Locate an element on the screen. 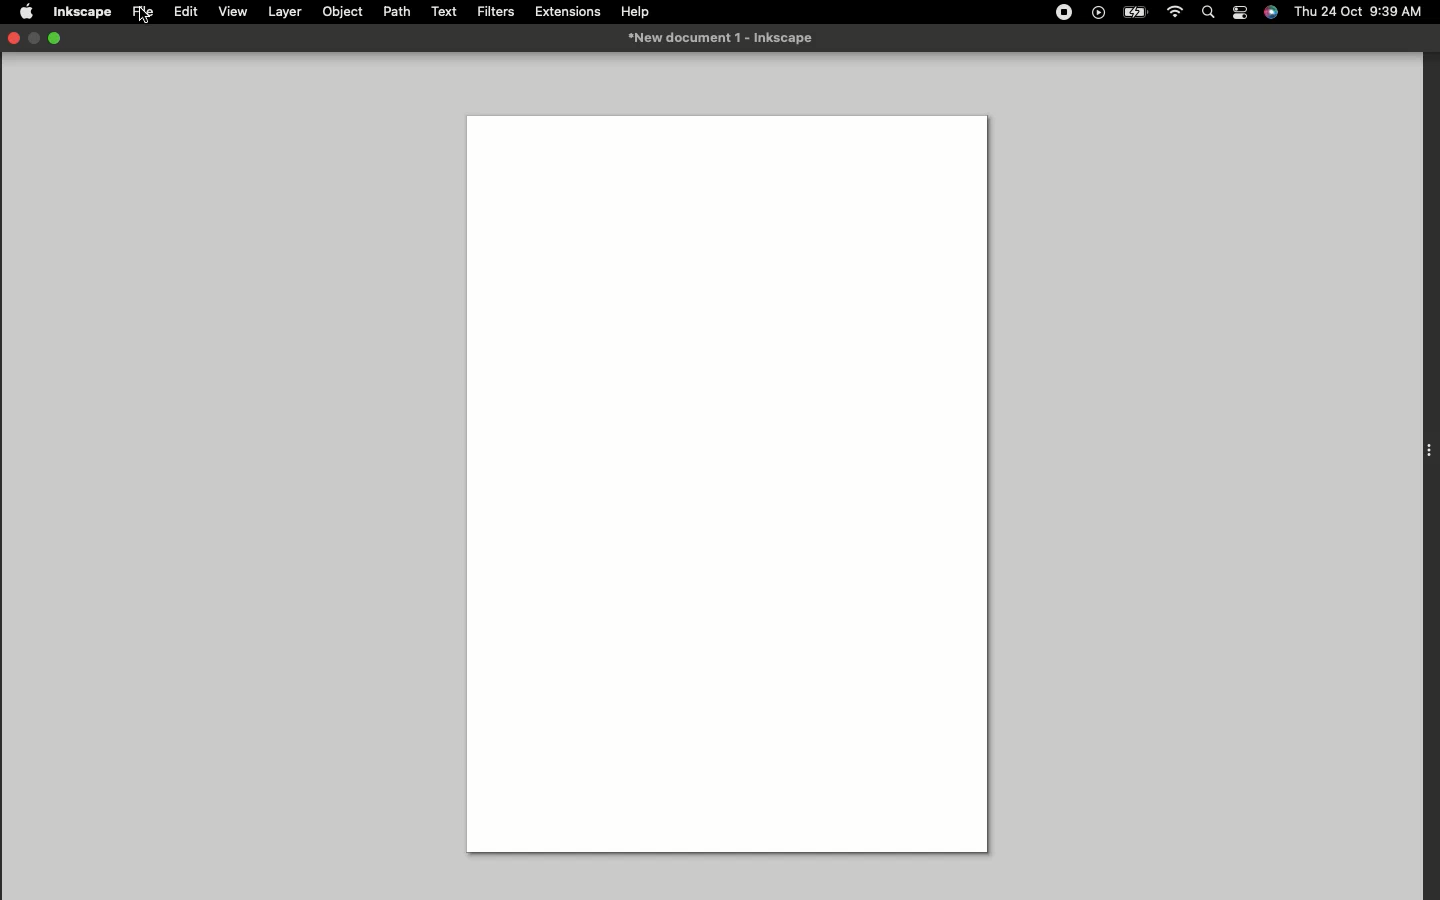 The width and height of the screenshot is (1440, 900). Layer is located at coordinates (287, 11).